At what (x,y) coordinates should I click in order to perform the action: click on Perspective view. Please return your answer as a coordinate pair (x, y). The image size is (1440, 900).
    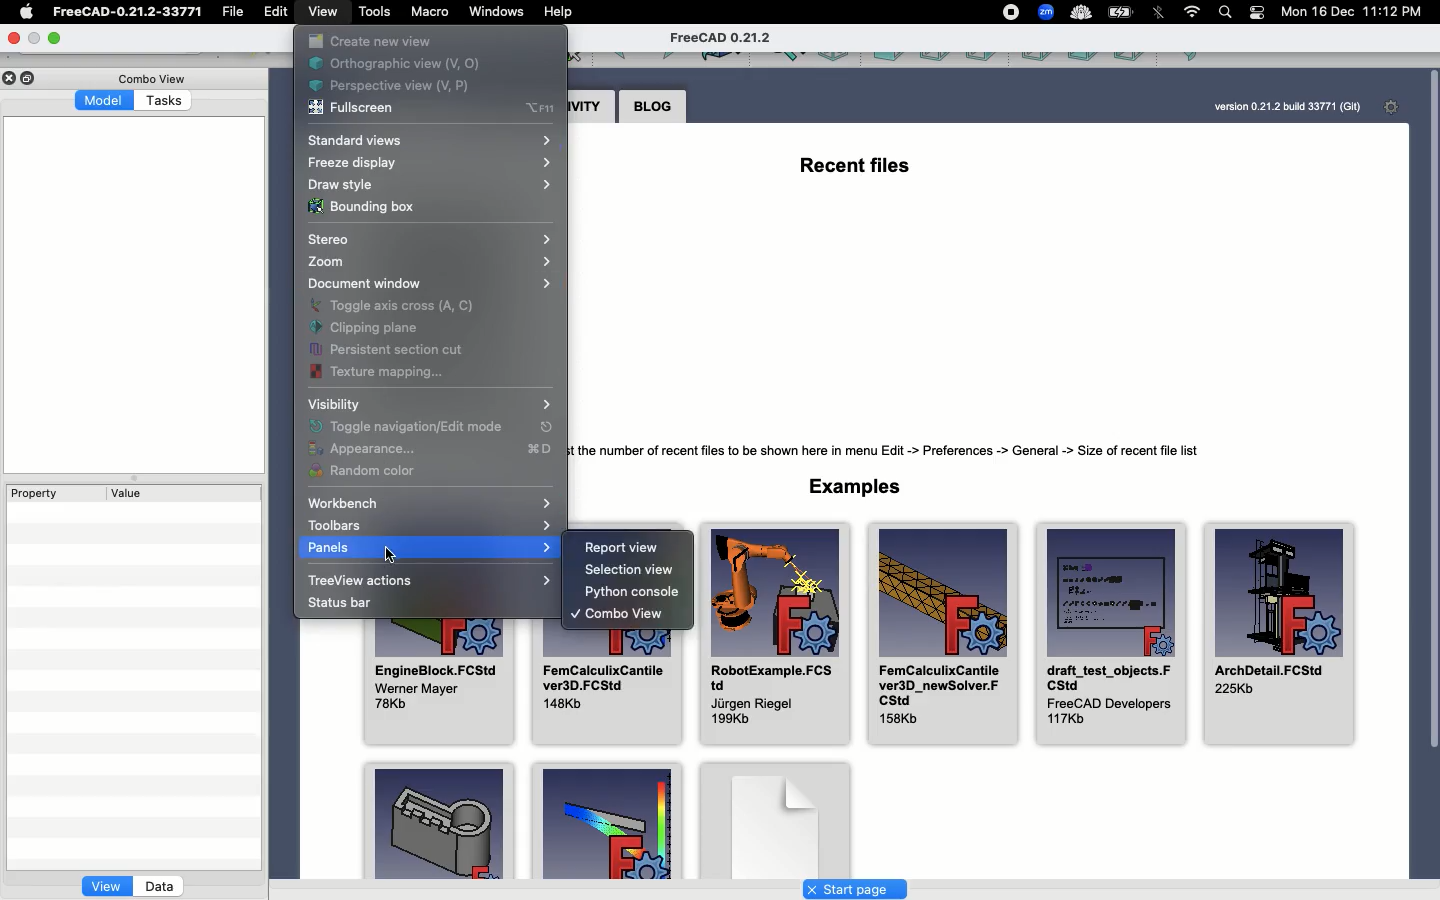
    Looking at the image, I should click on (394, 85).